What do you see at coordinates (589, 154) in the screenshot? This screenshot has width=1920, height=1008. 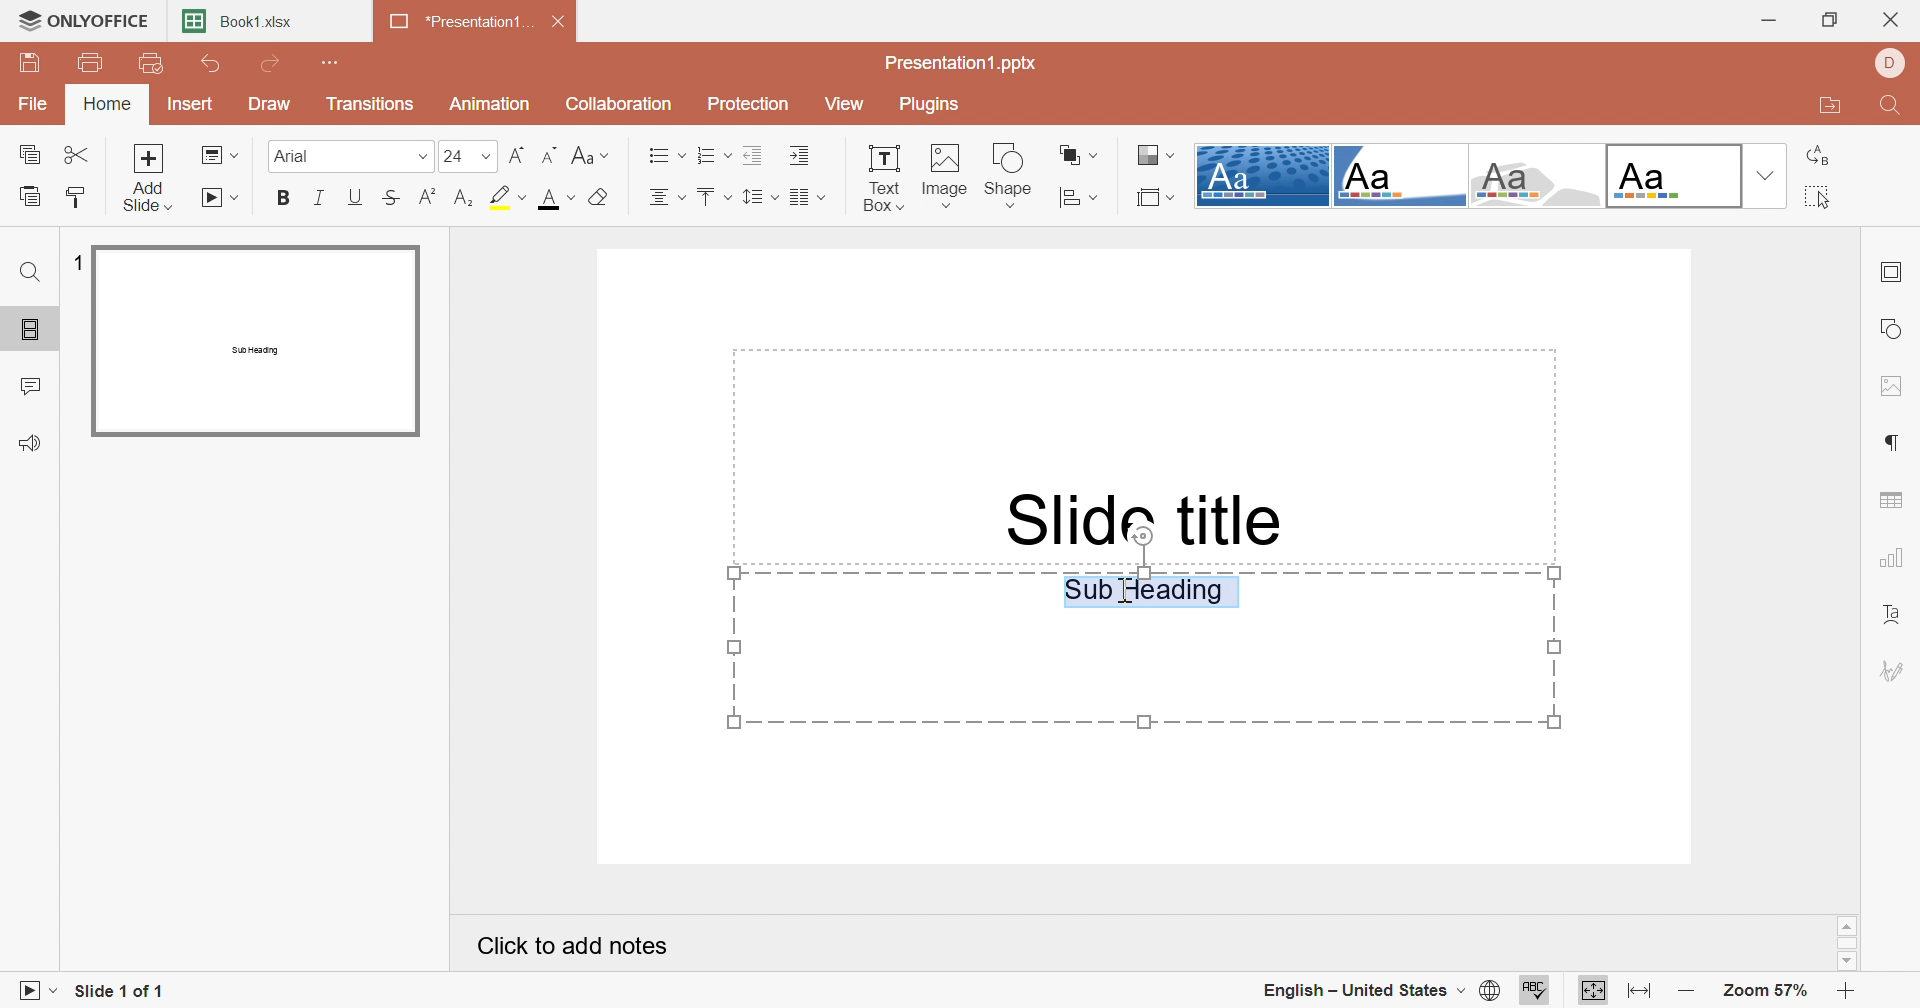 I see `Change case` at bounding box center [589, 154].